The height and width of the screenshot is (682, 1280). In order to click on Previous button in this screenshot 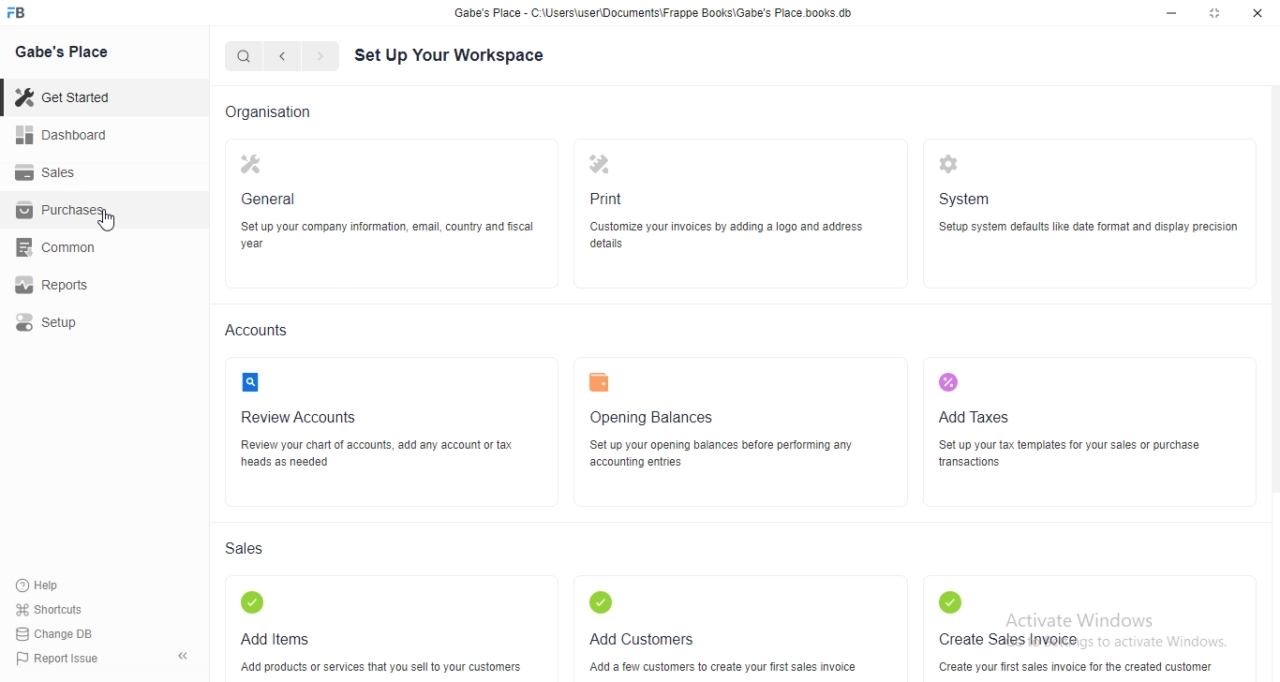, I will do `click(283, 56)`.